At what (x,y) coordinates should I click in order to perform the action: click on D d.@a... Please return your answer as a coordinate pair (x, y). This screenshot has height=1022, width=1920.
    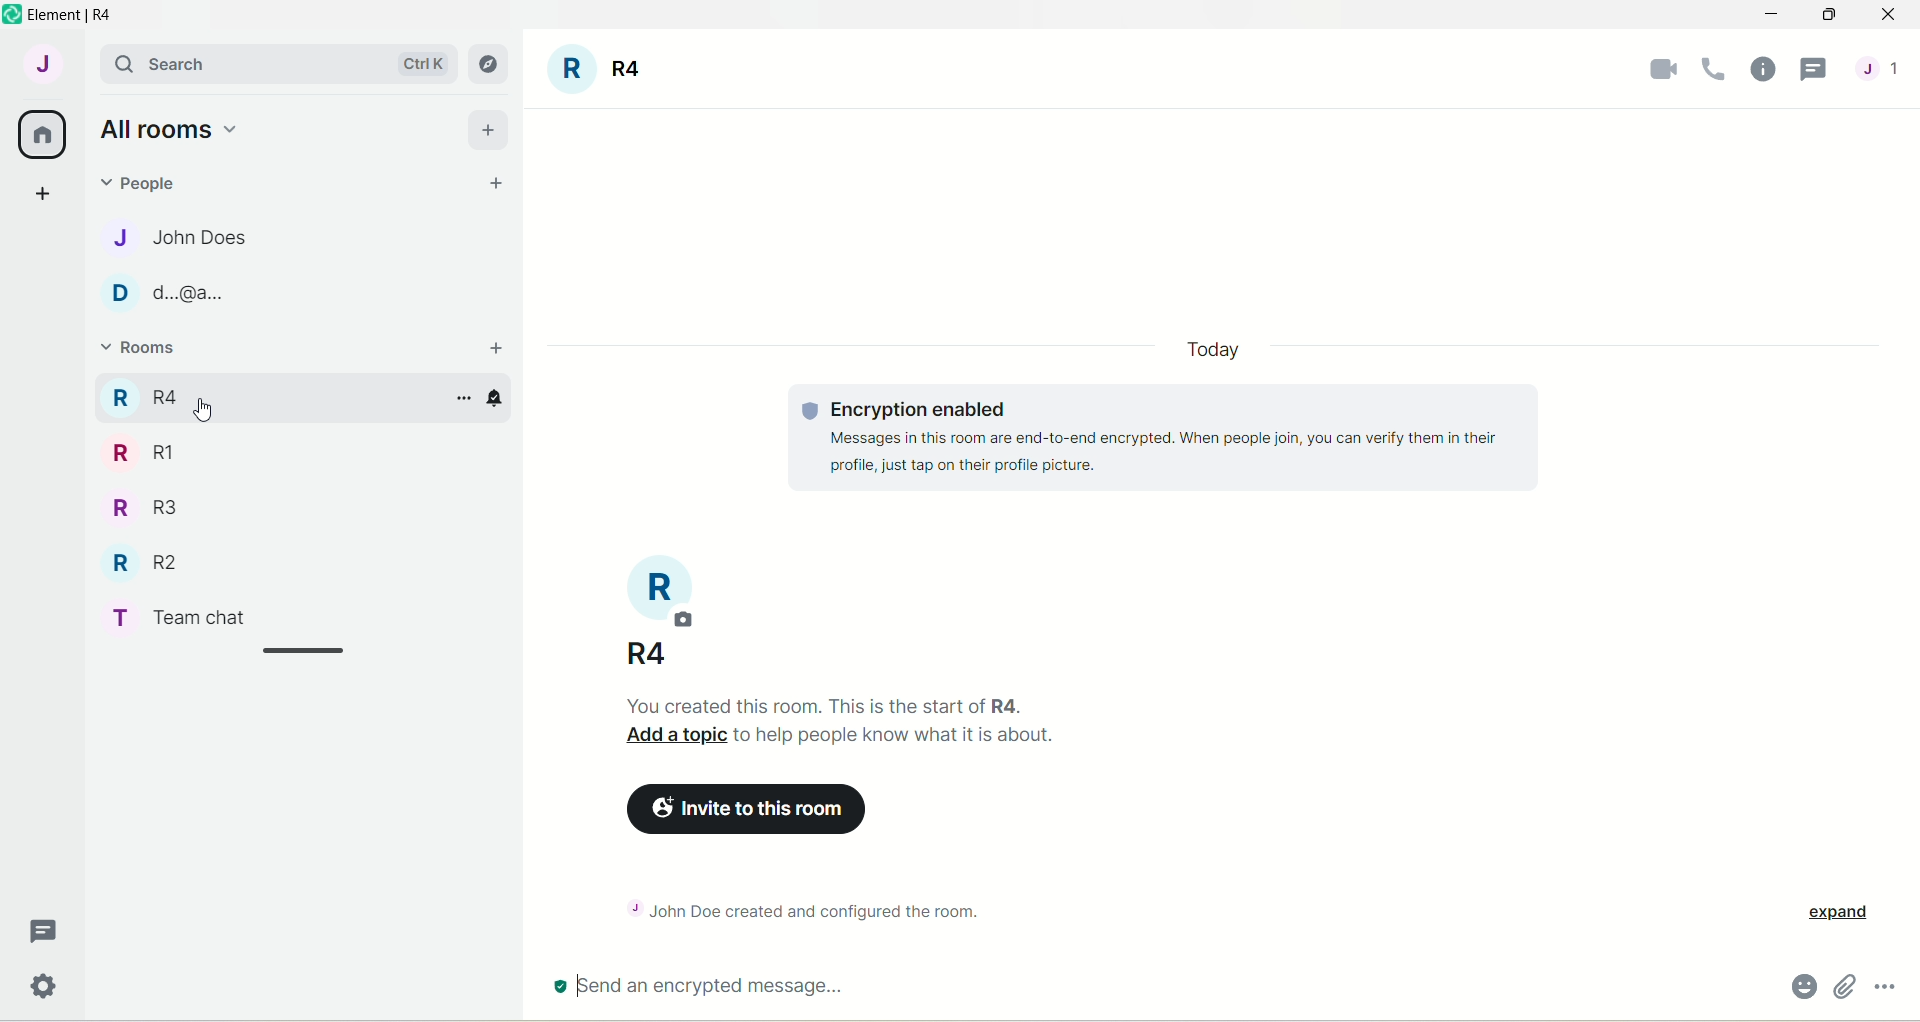
    Looking at the image, I should click on (161, 293).